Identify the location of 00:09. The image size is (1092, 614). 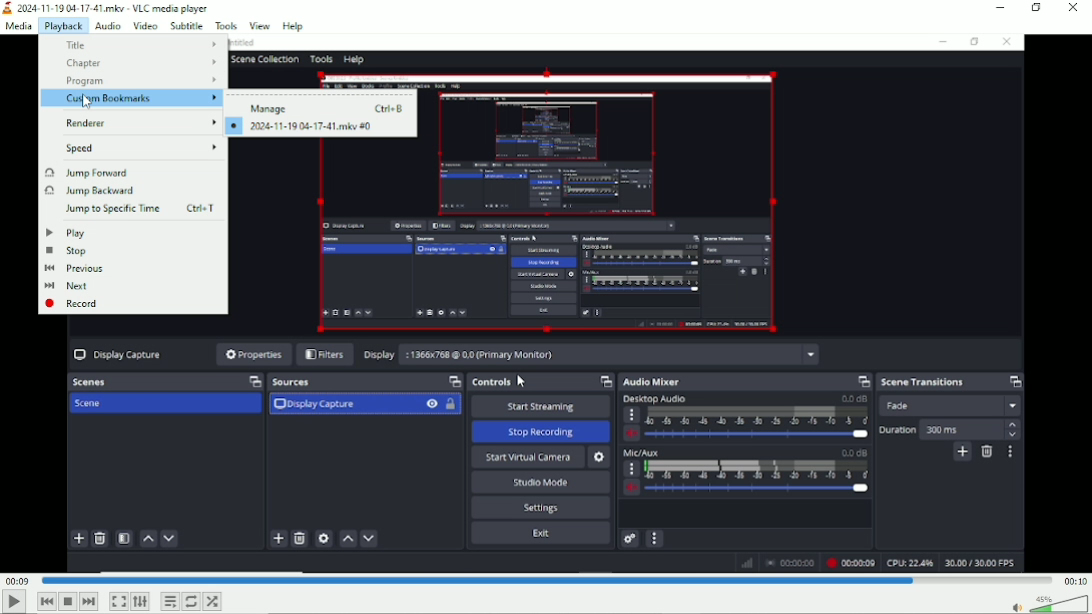
(18, 580).